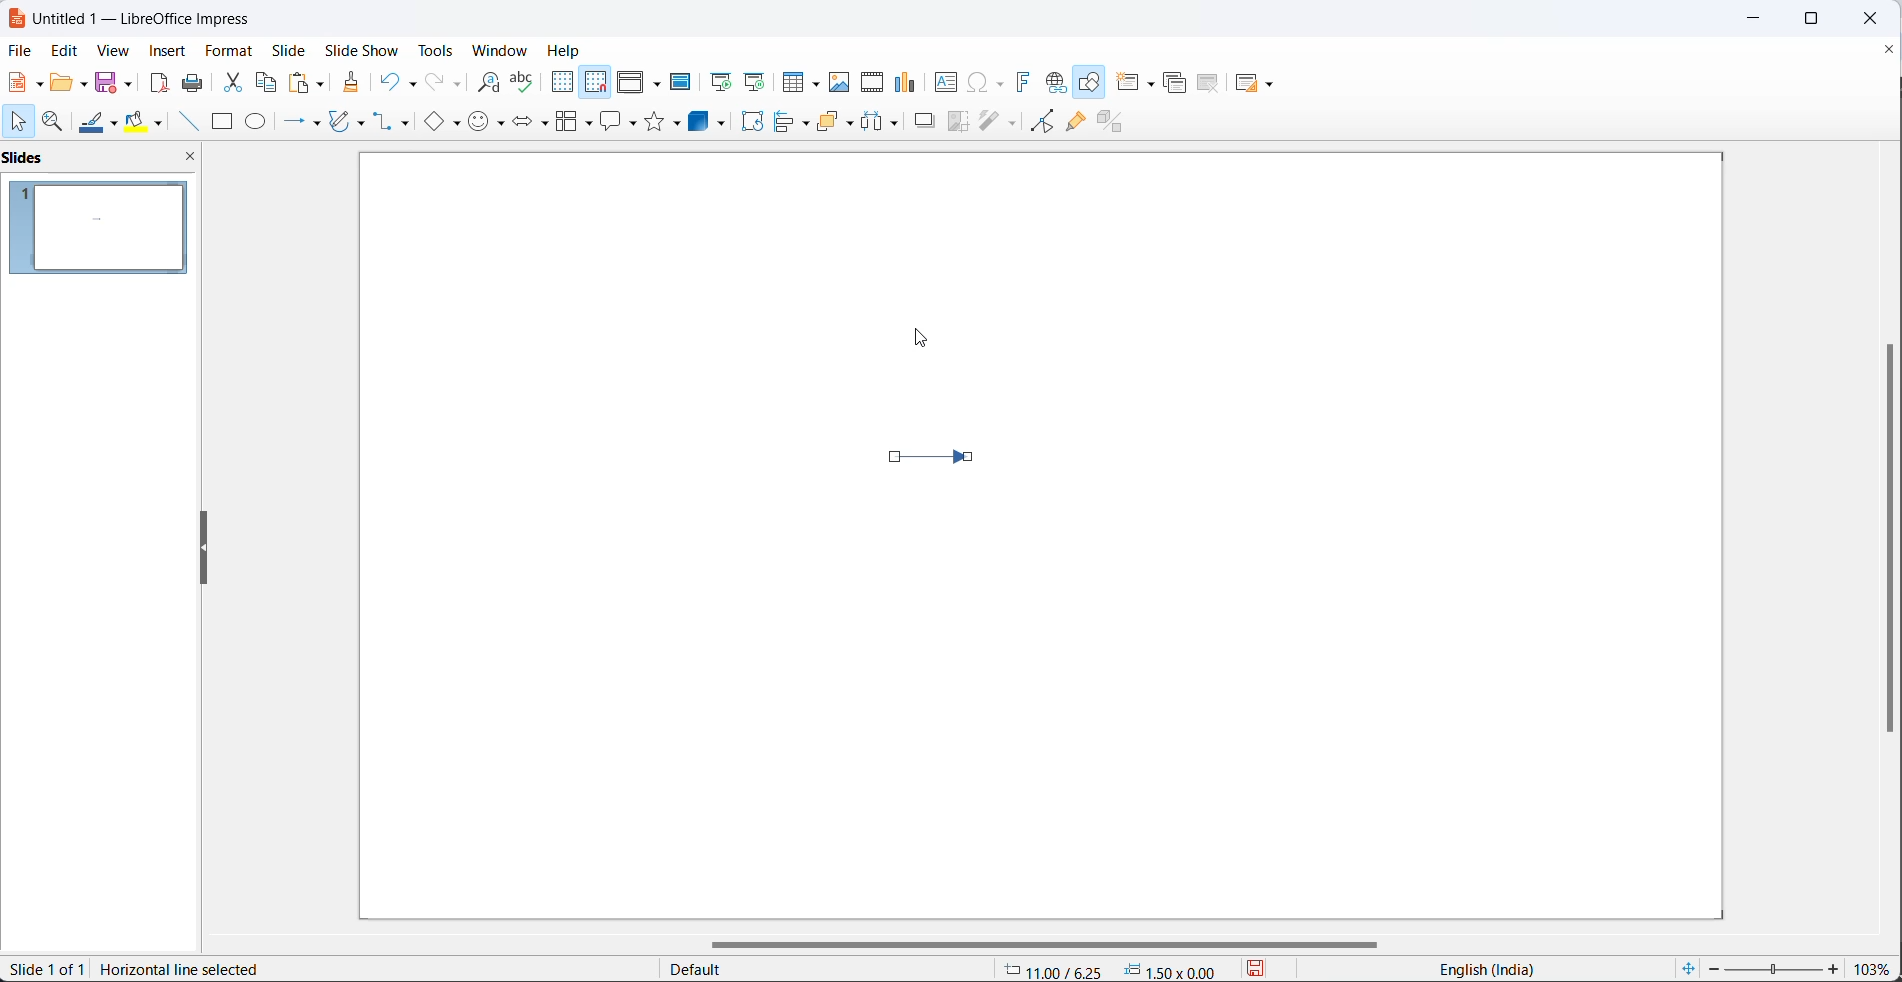  Describe the element at coordinates (99, 123) in the screenshot. I see `line color` at that location.